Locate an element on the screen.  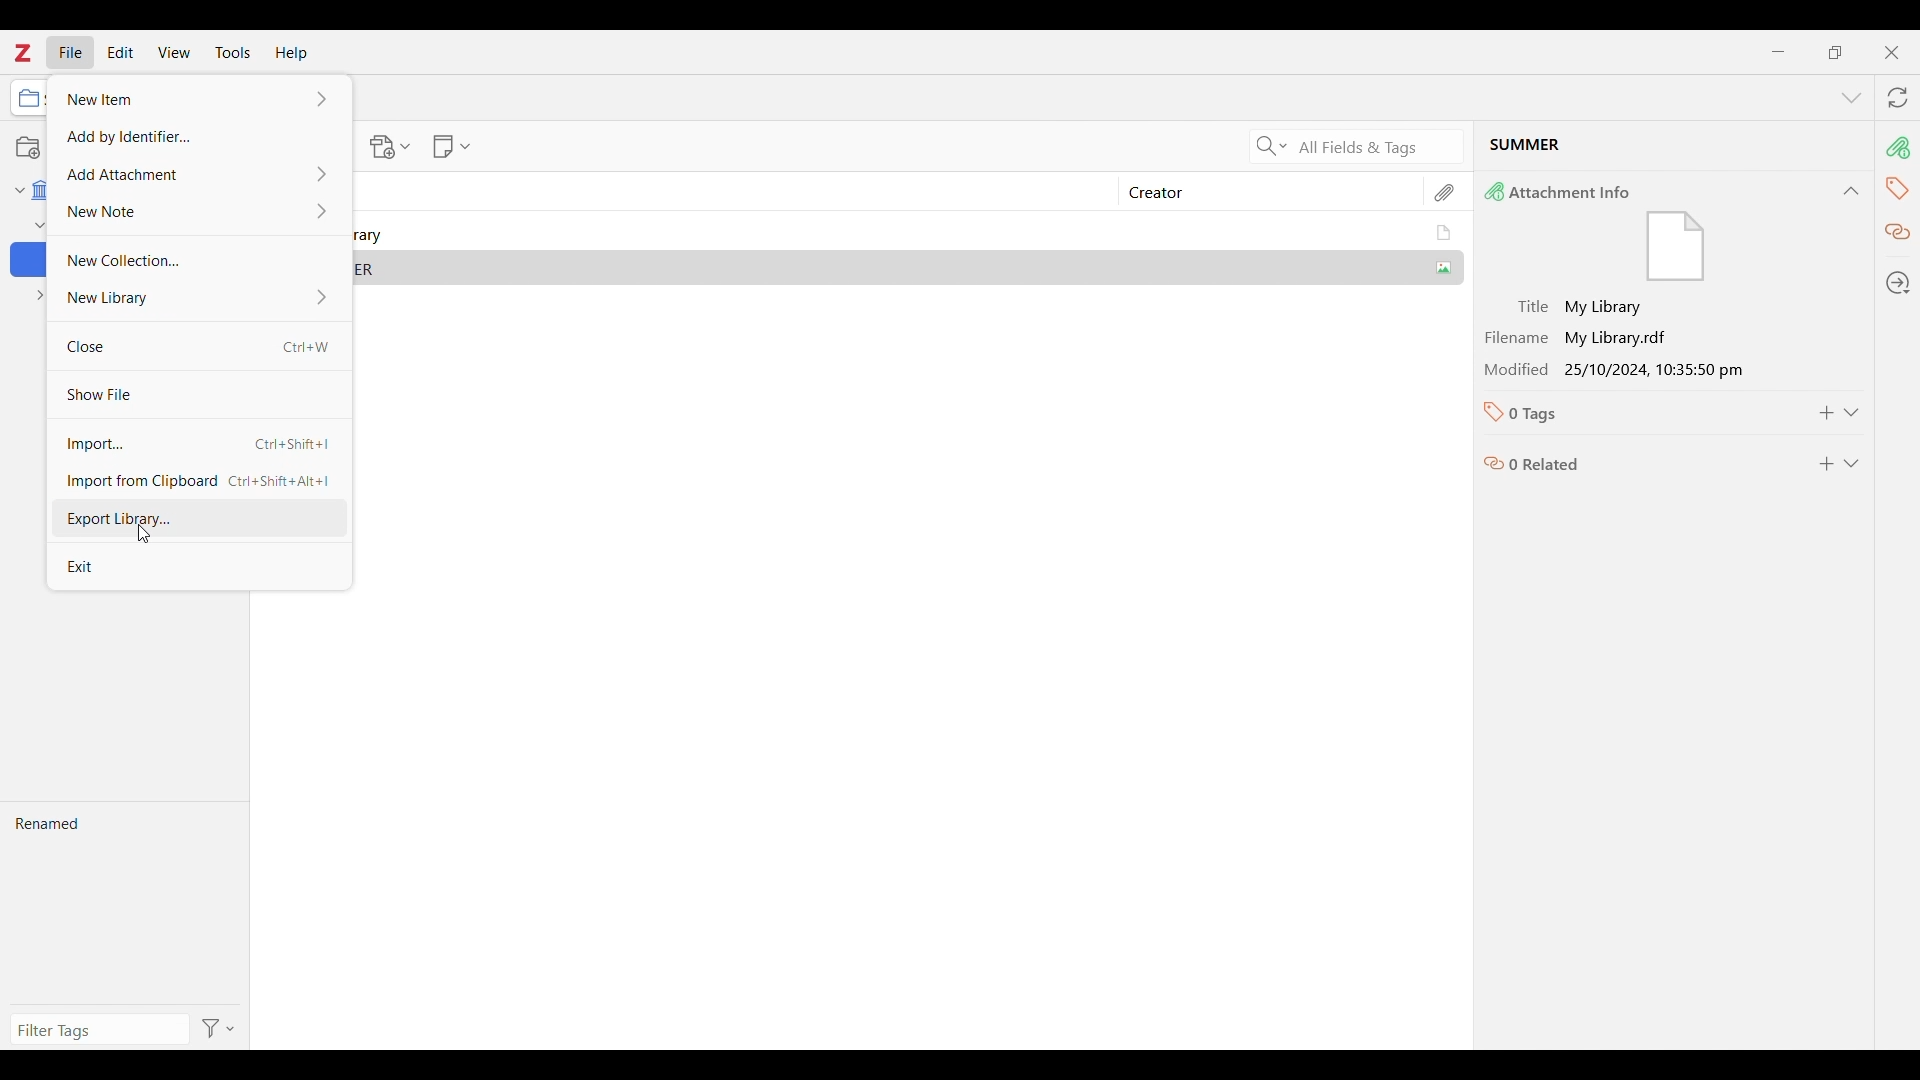
Locate is located at coordinates (1899, 282).